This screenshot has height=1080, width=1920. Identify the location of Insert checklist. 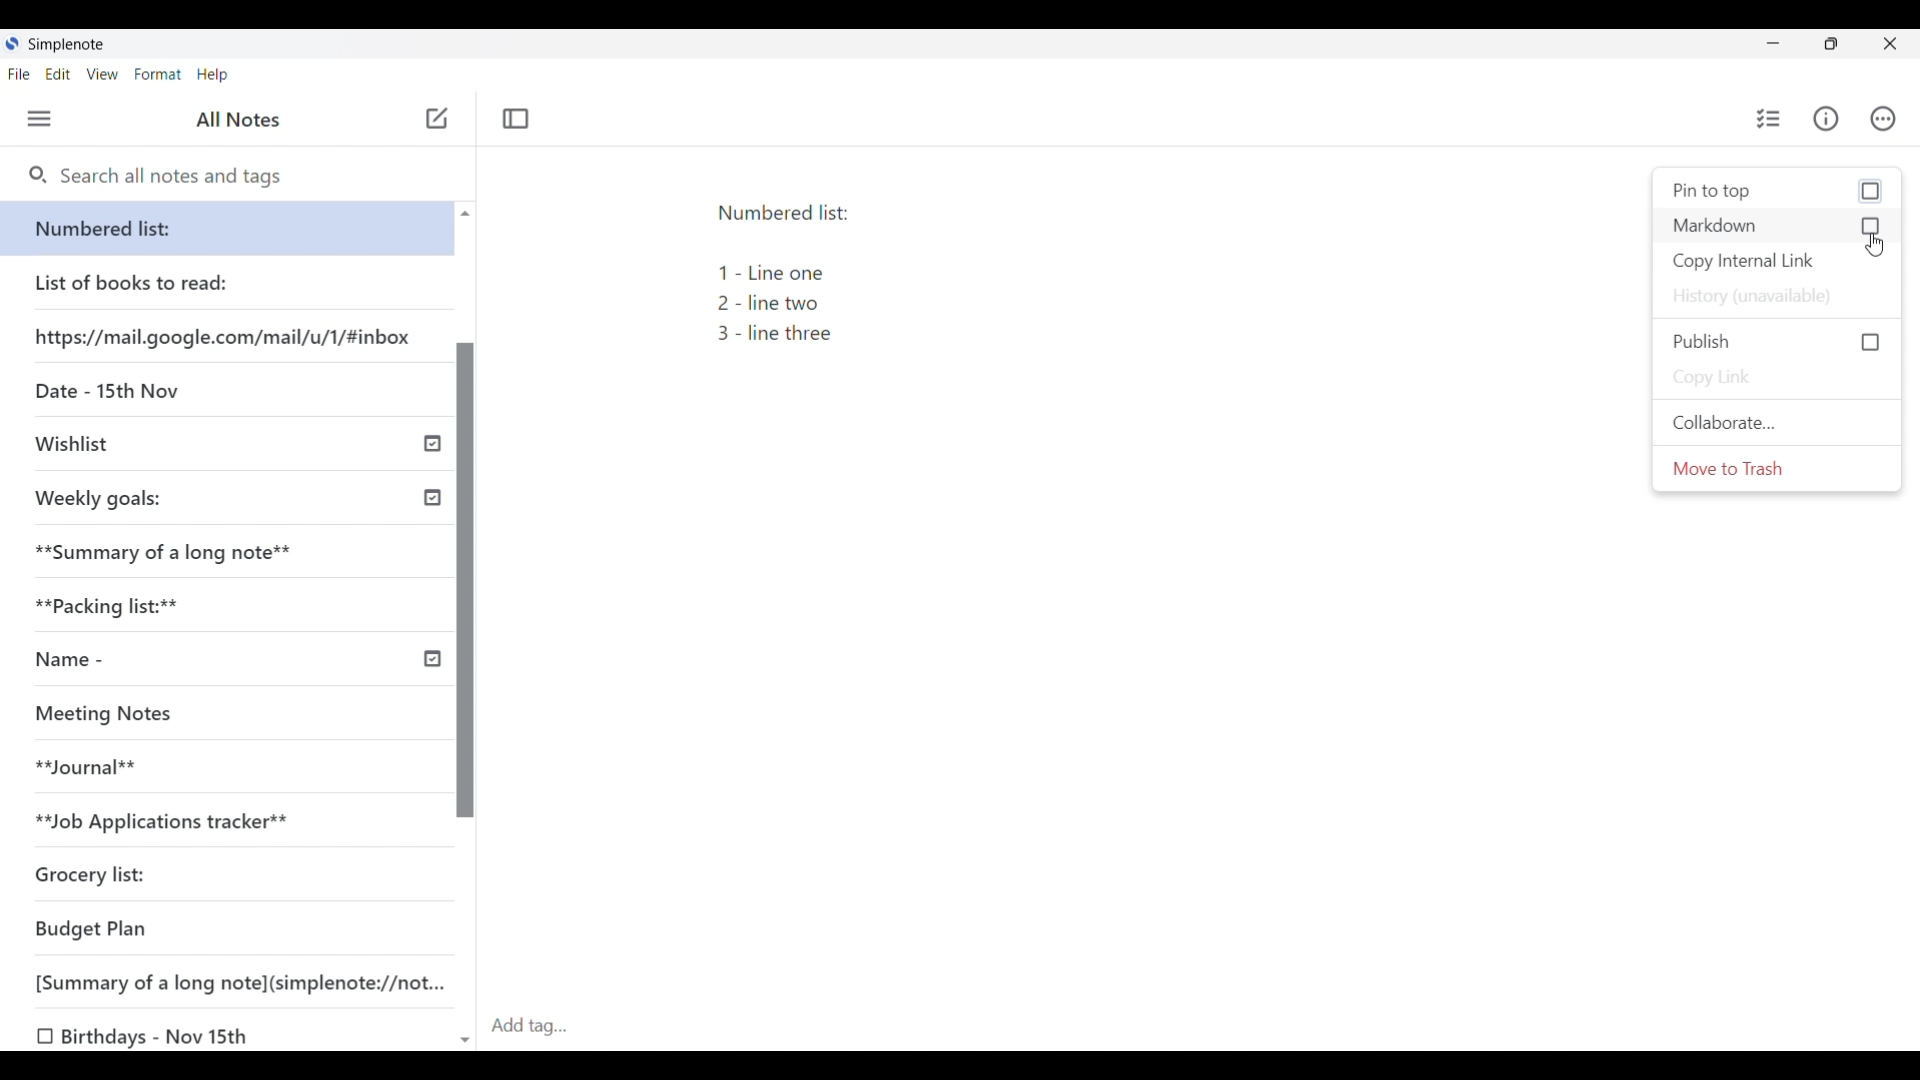
(1768, 119).